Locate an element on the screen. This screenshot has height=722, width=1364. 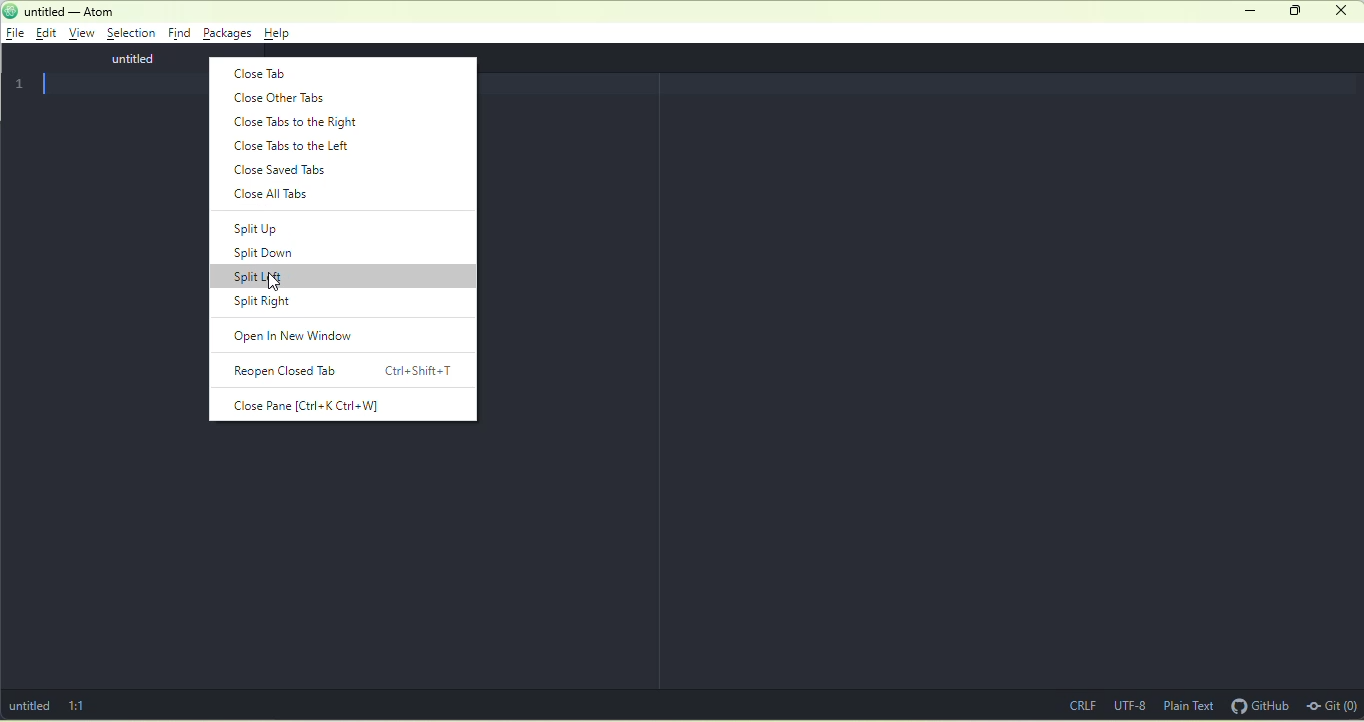
maximize is located at coordinates (1293, 11).